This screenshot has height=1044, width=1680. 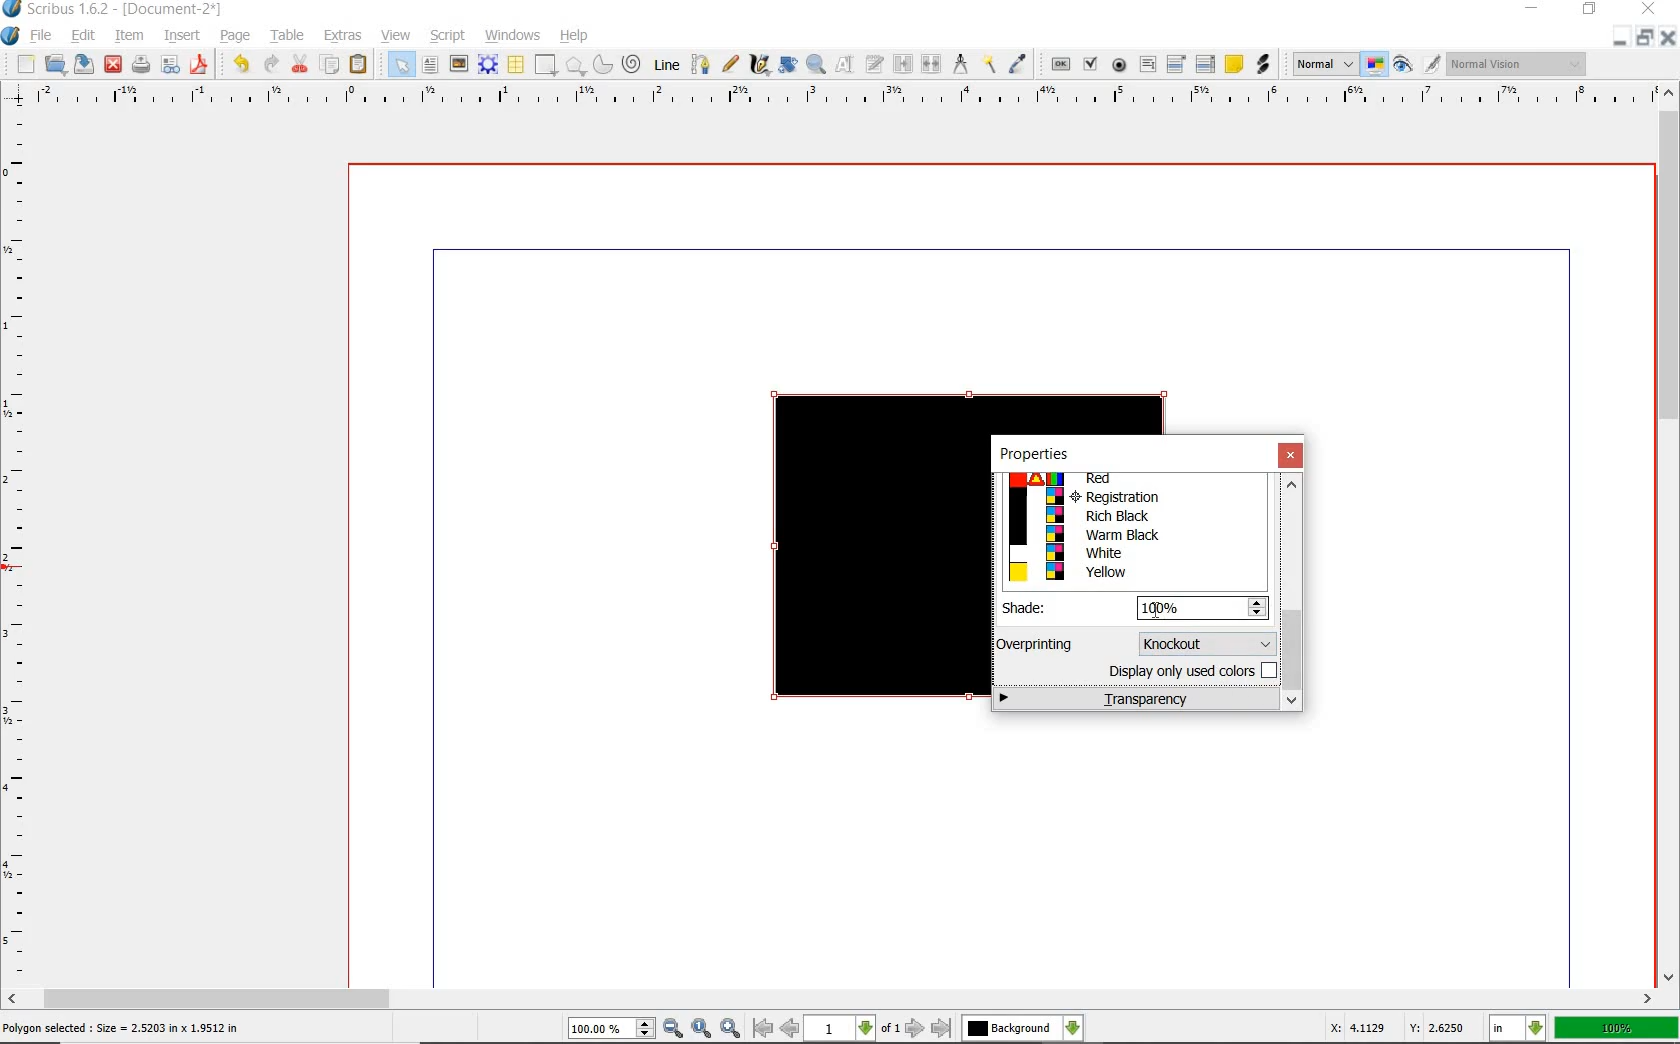 What do you see at coordinates (332, 63) in the screenshot?
I see `copy` at bounding box center [332, 63].